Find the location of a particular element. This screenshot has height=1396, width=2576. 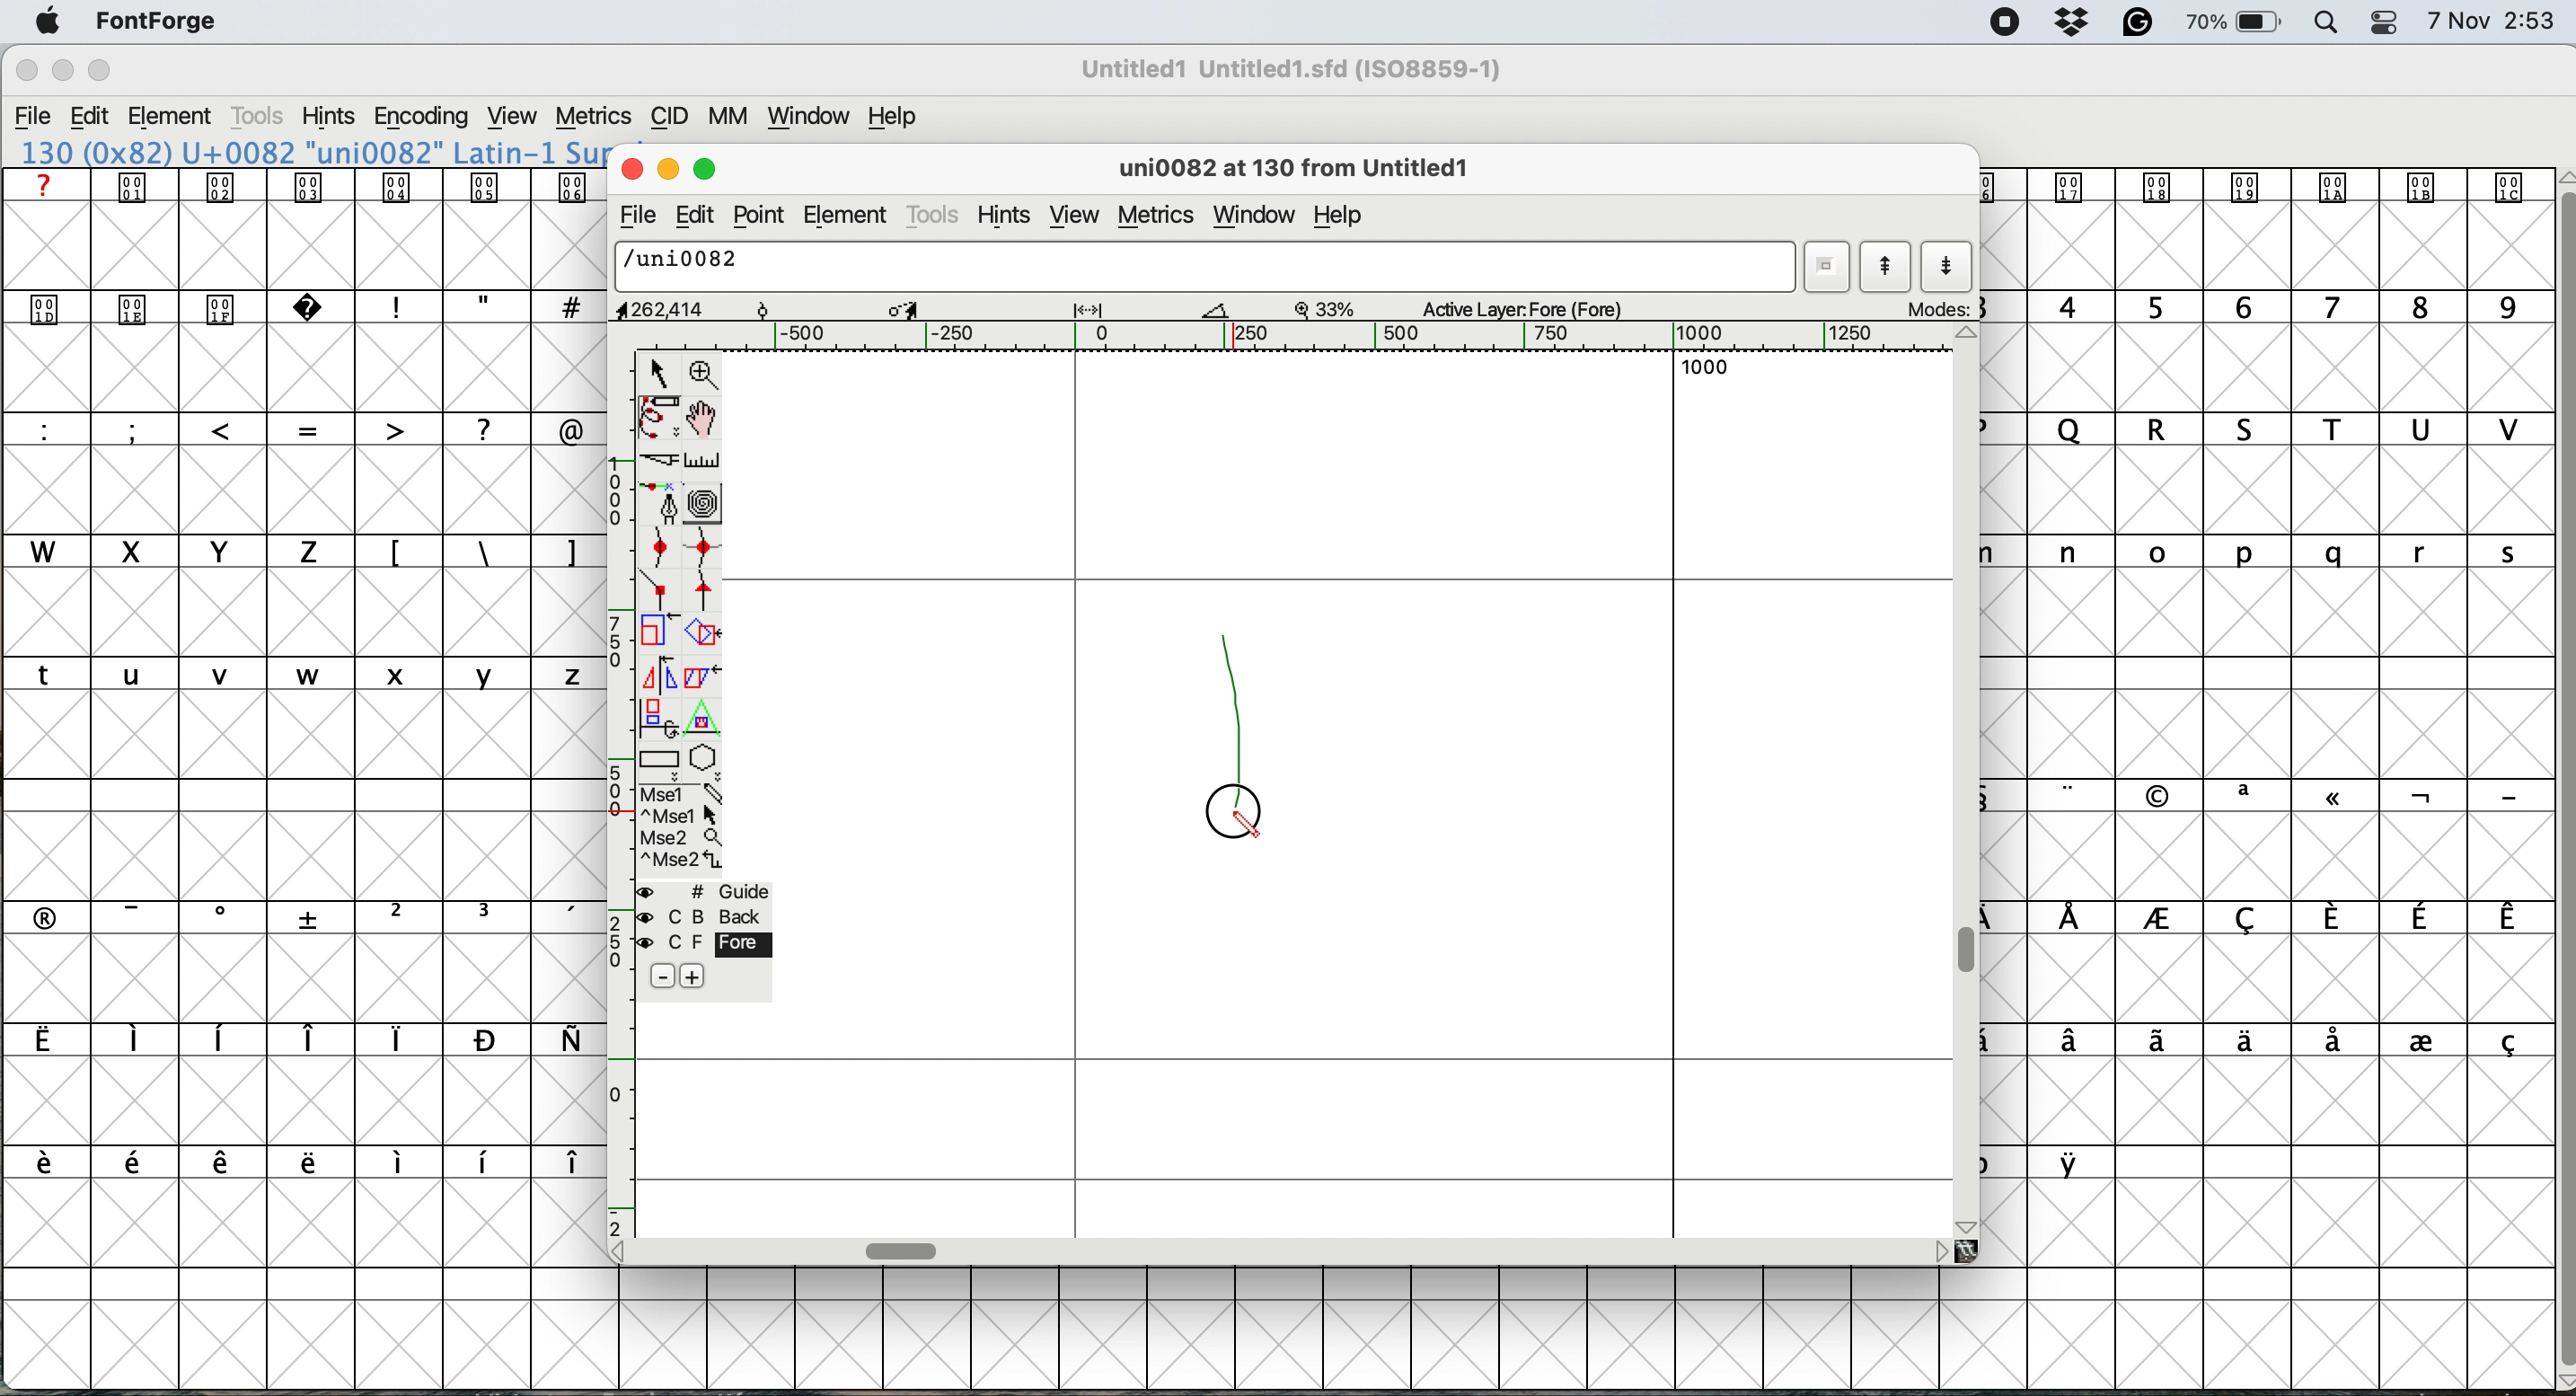

close is located at coordinates (25, 73).